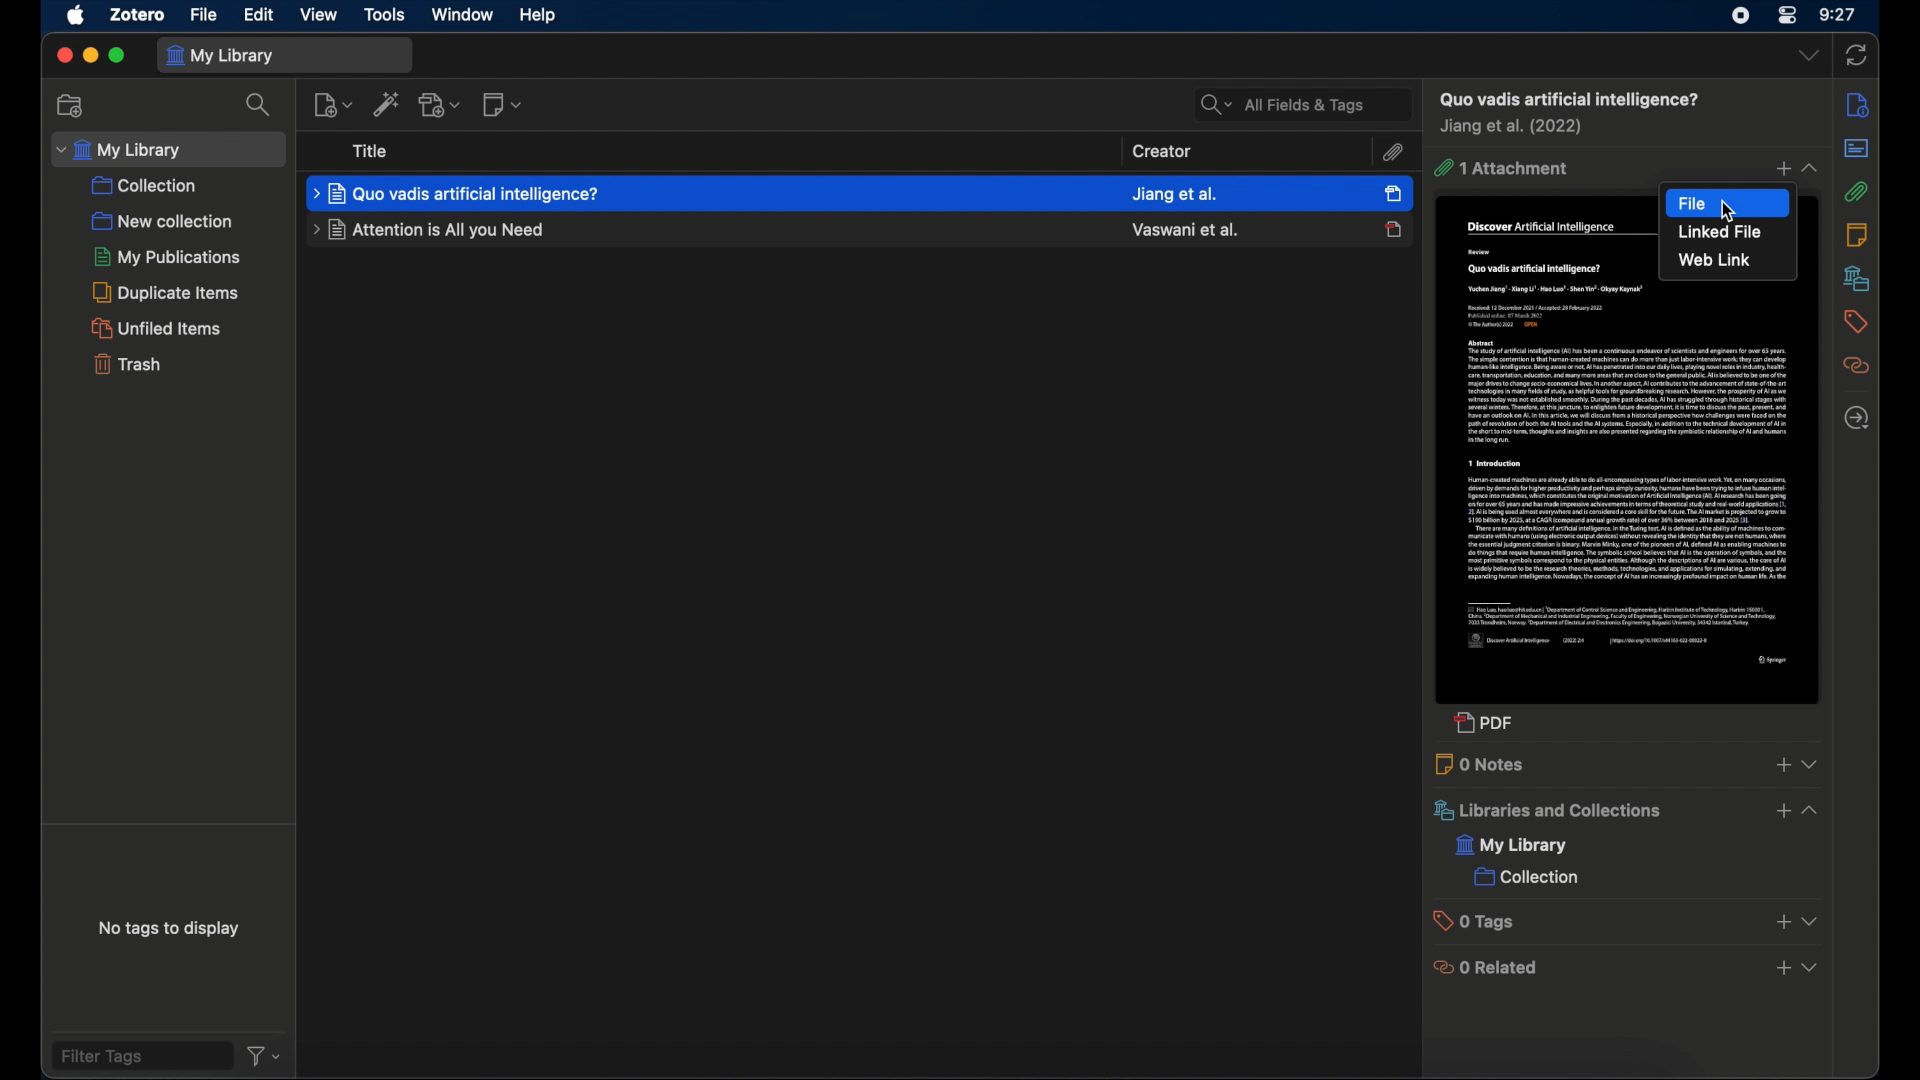  What do you see at coordinates (1856, 278) in the screenshot?
I see `libraries and collections` at bounding box center [1856, 278].